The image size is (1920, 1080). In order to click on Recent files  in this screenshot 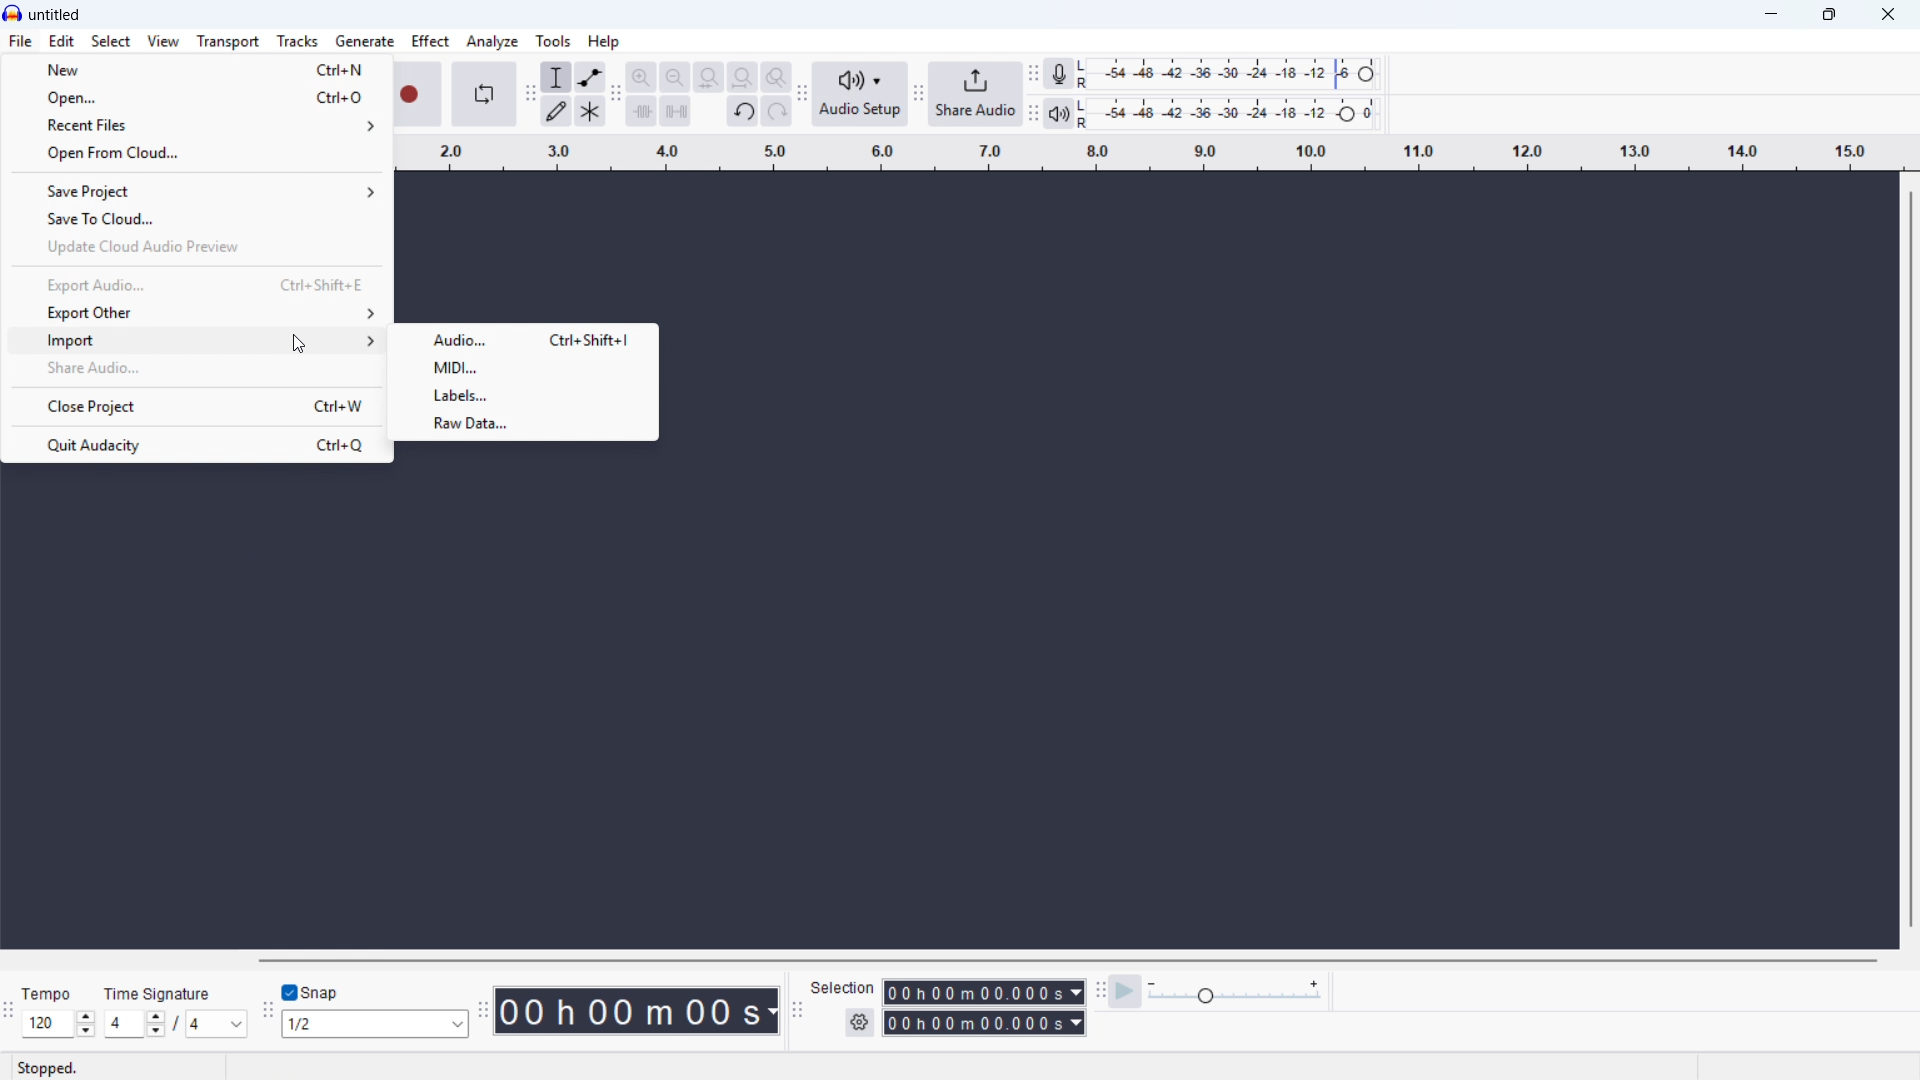, I will do `click(199, 125)`.